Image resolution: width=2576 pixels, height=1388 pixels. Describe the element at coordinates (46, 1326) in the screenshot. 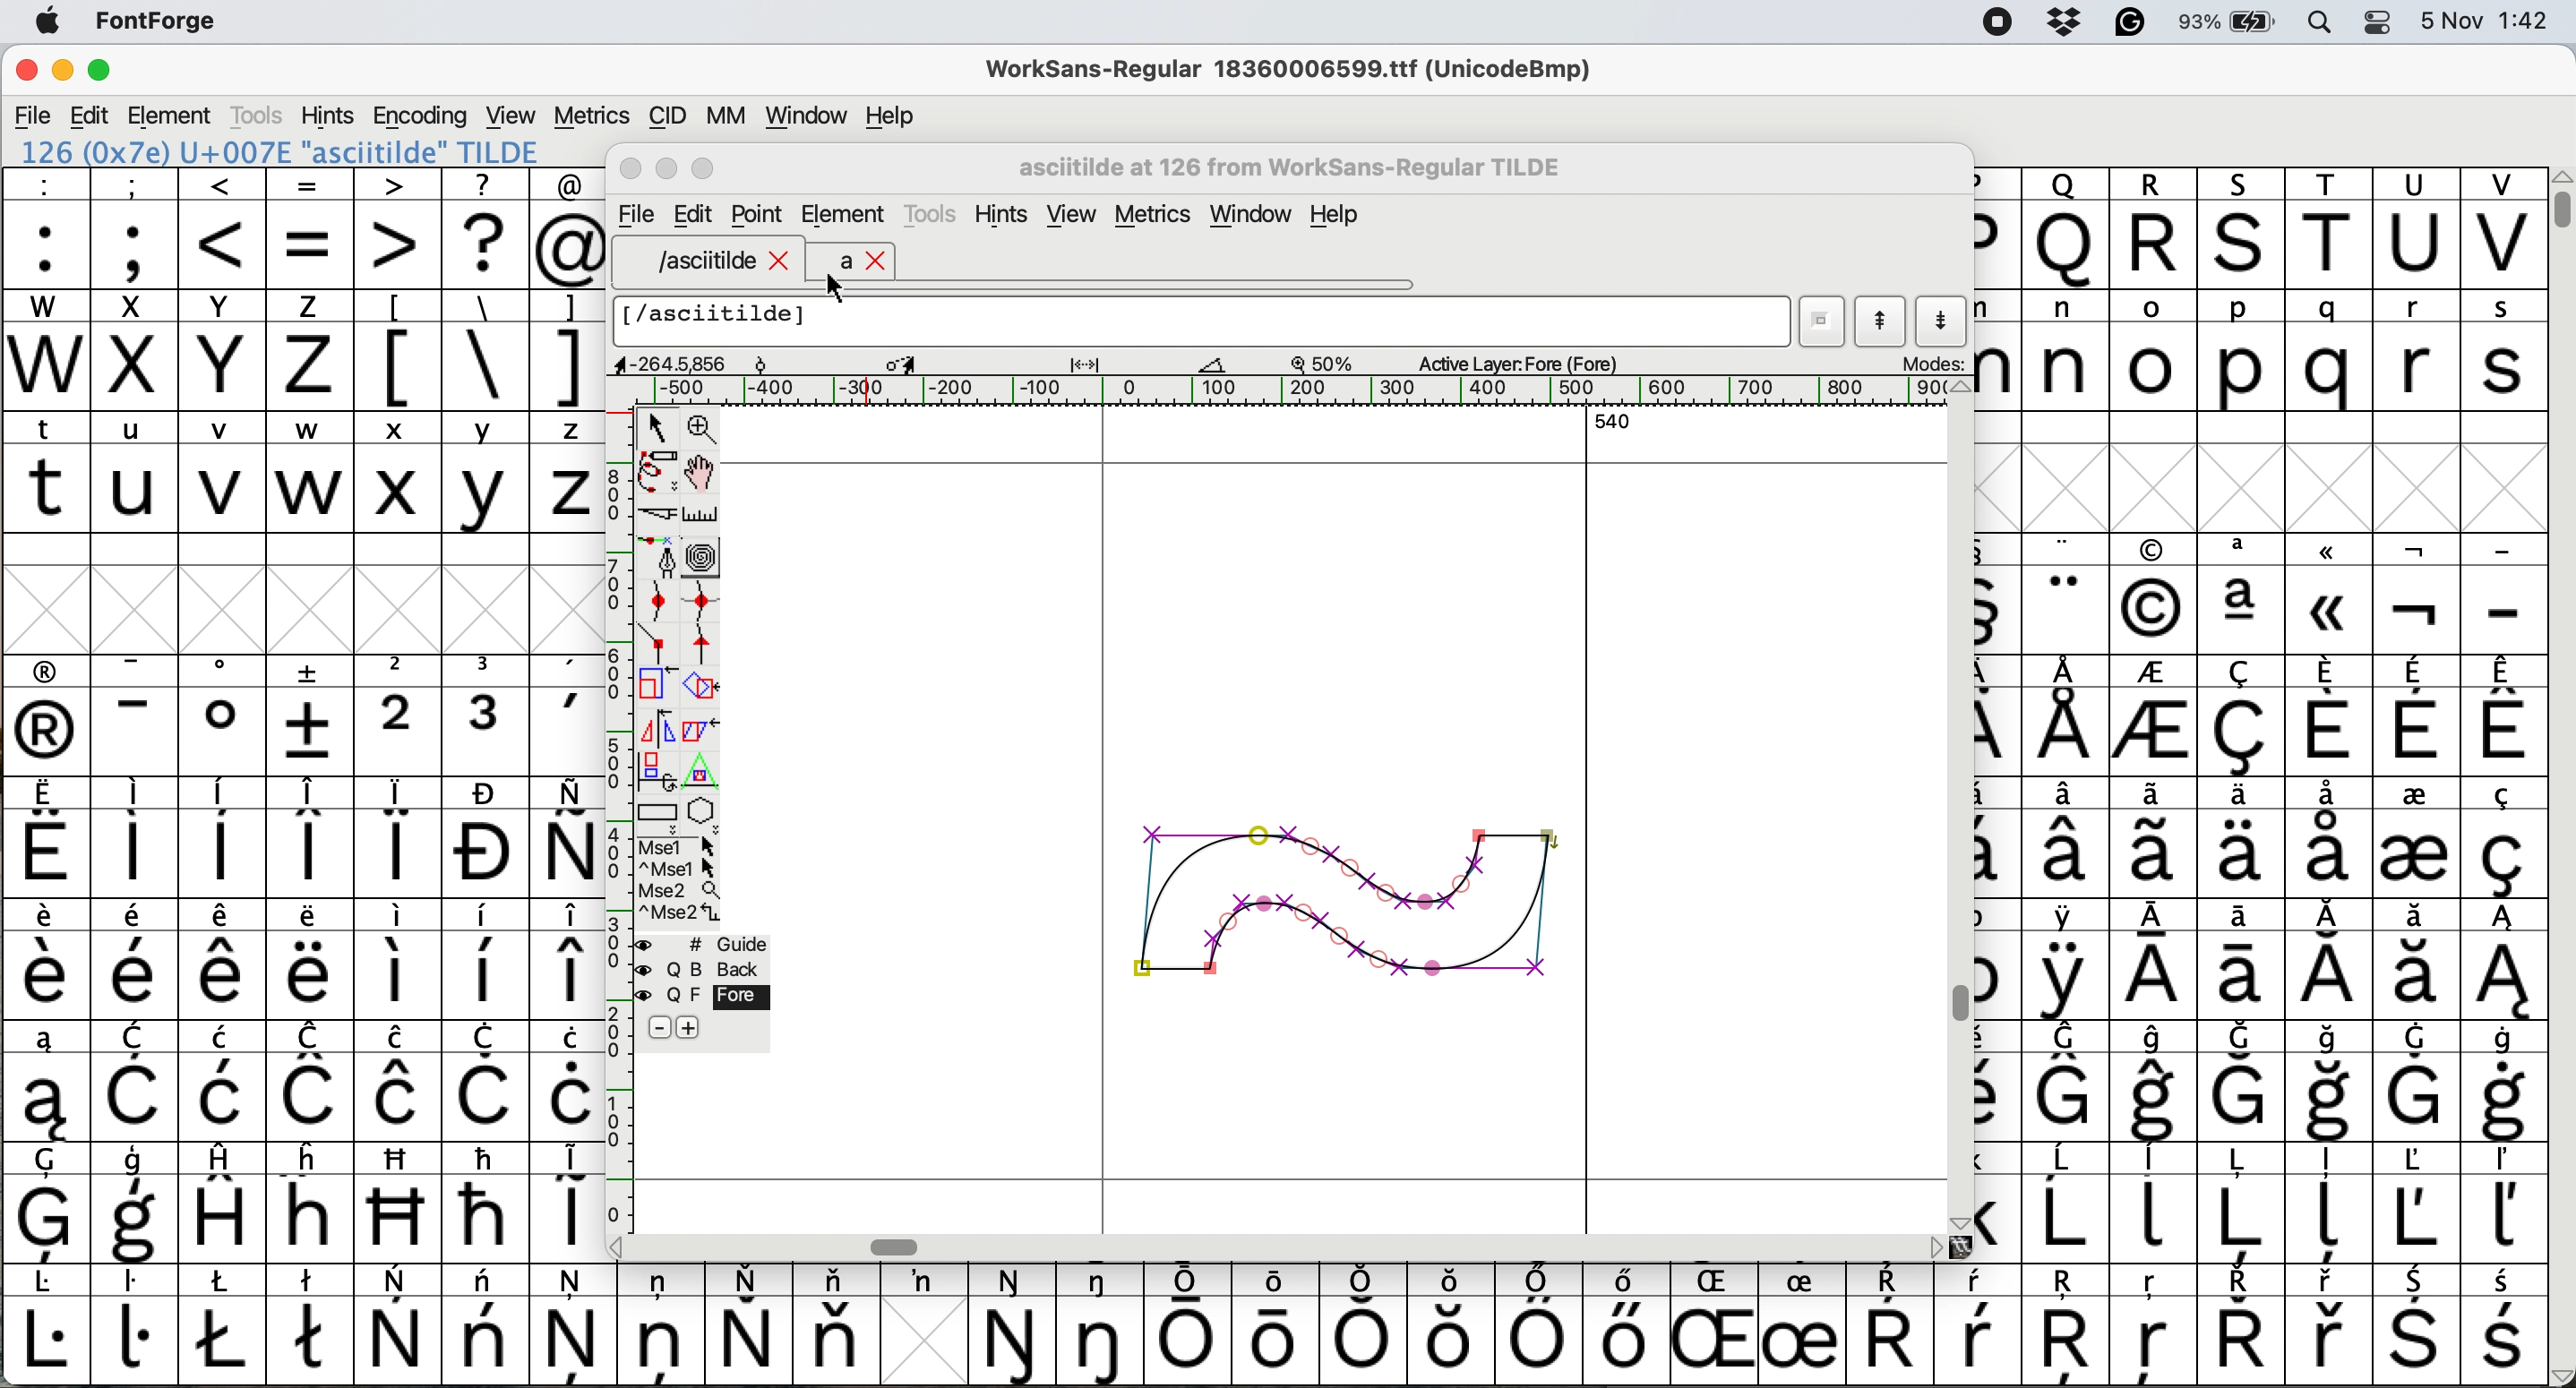

I see `symbol` at that location.